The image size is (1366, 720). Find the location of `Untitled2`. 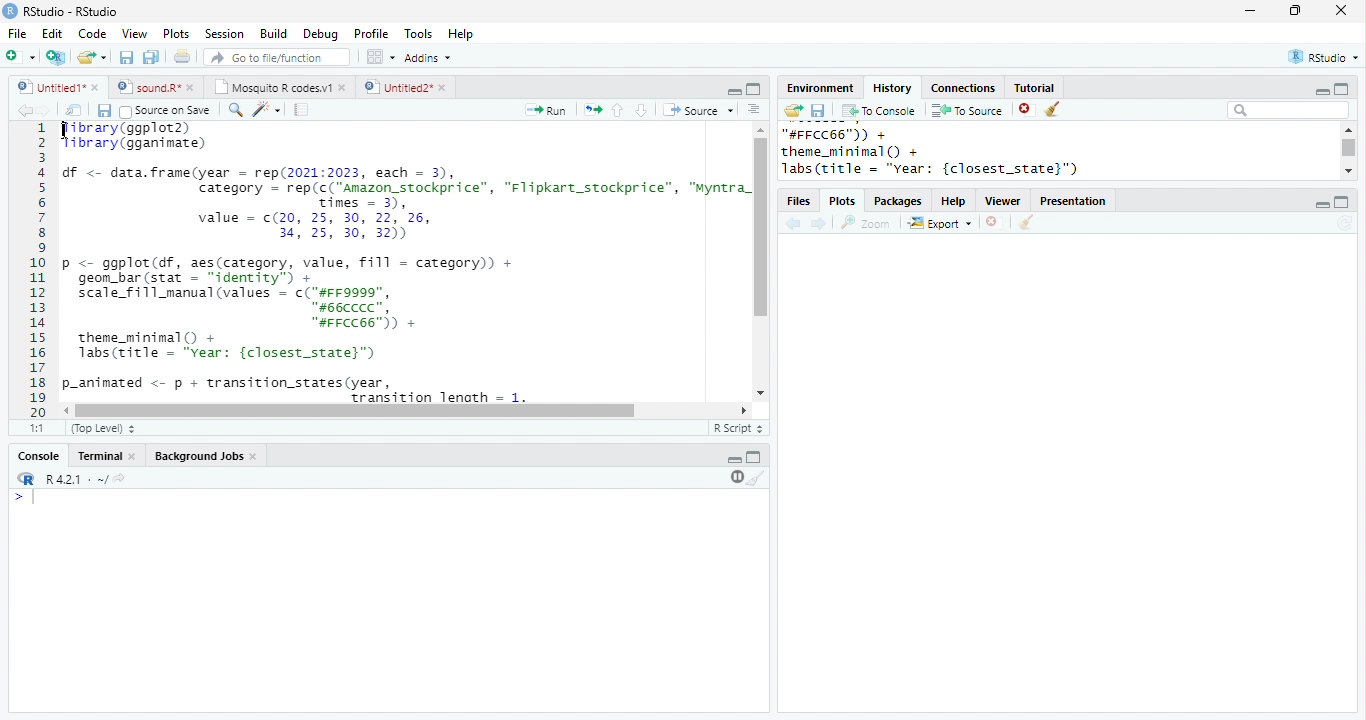

Untitled2 is located at coordinates (396, 87).